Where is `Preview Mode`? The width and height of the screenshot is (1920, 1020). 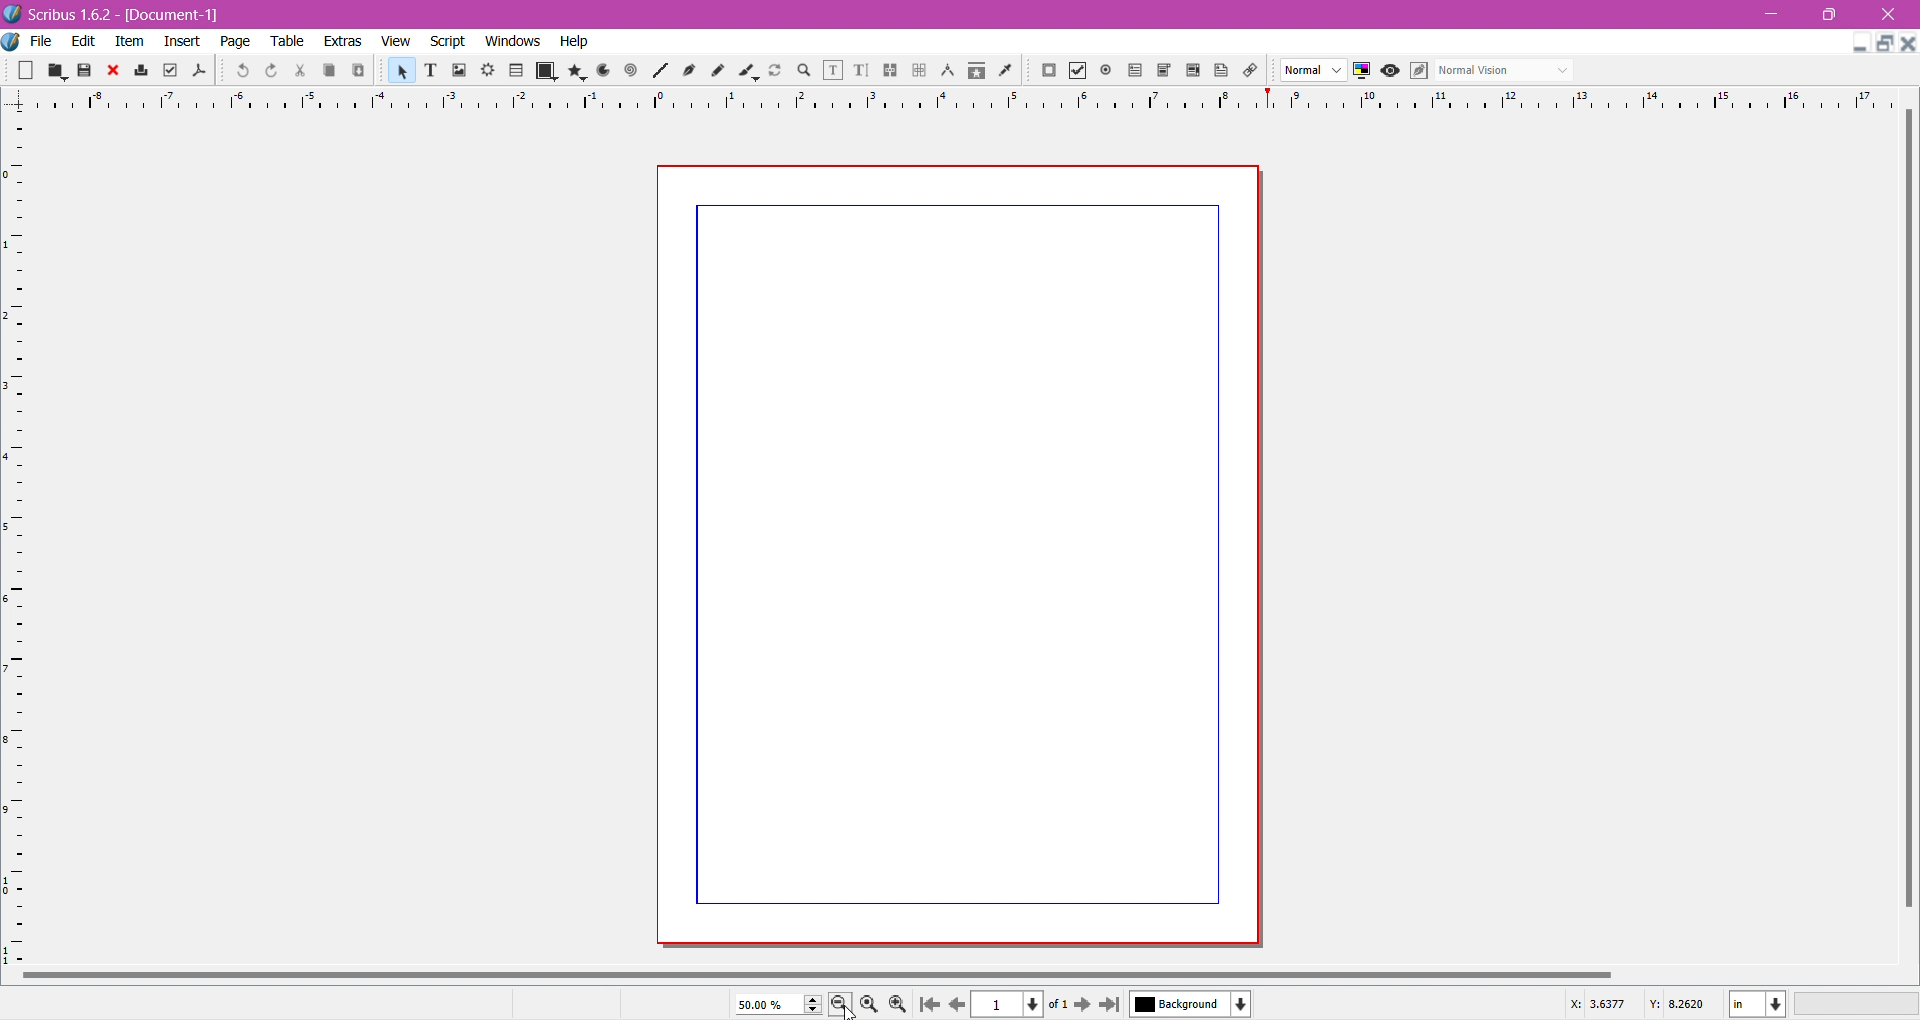
Preview Mode is located at coordinates (1390, 70).